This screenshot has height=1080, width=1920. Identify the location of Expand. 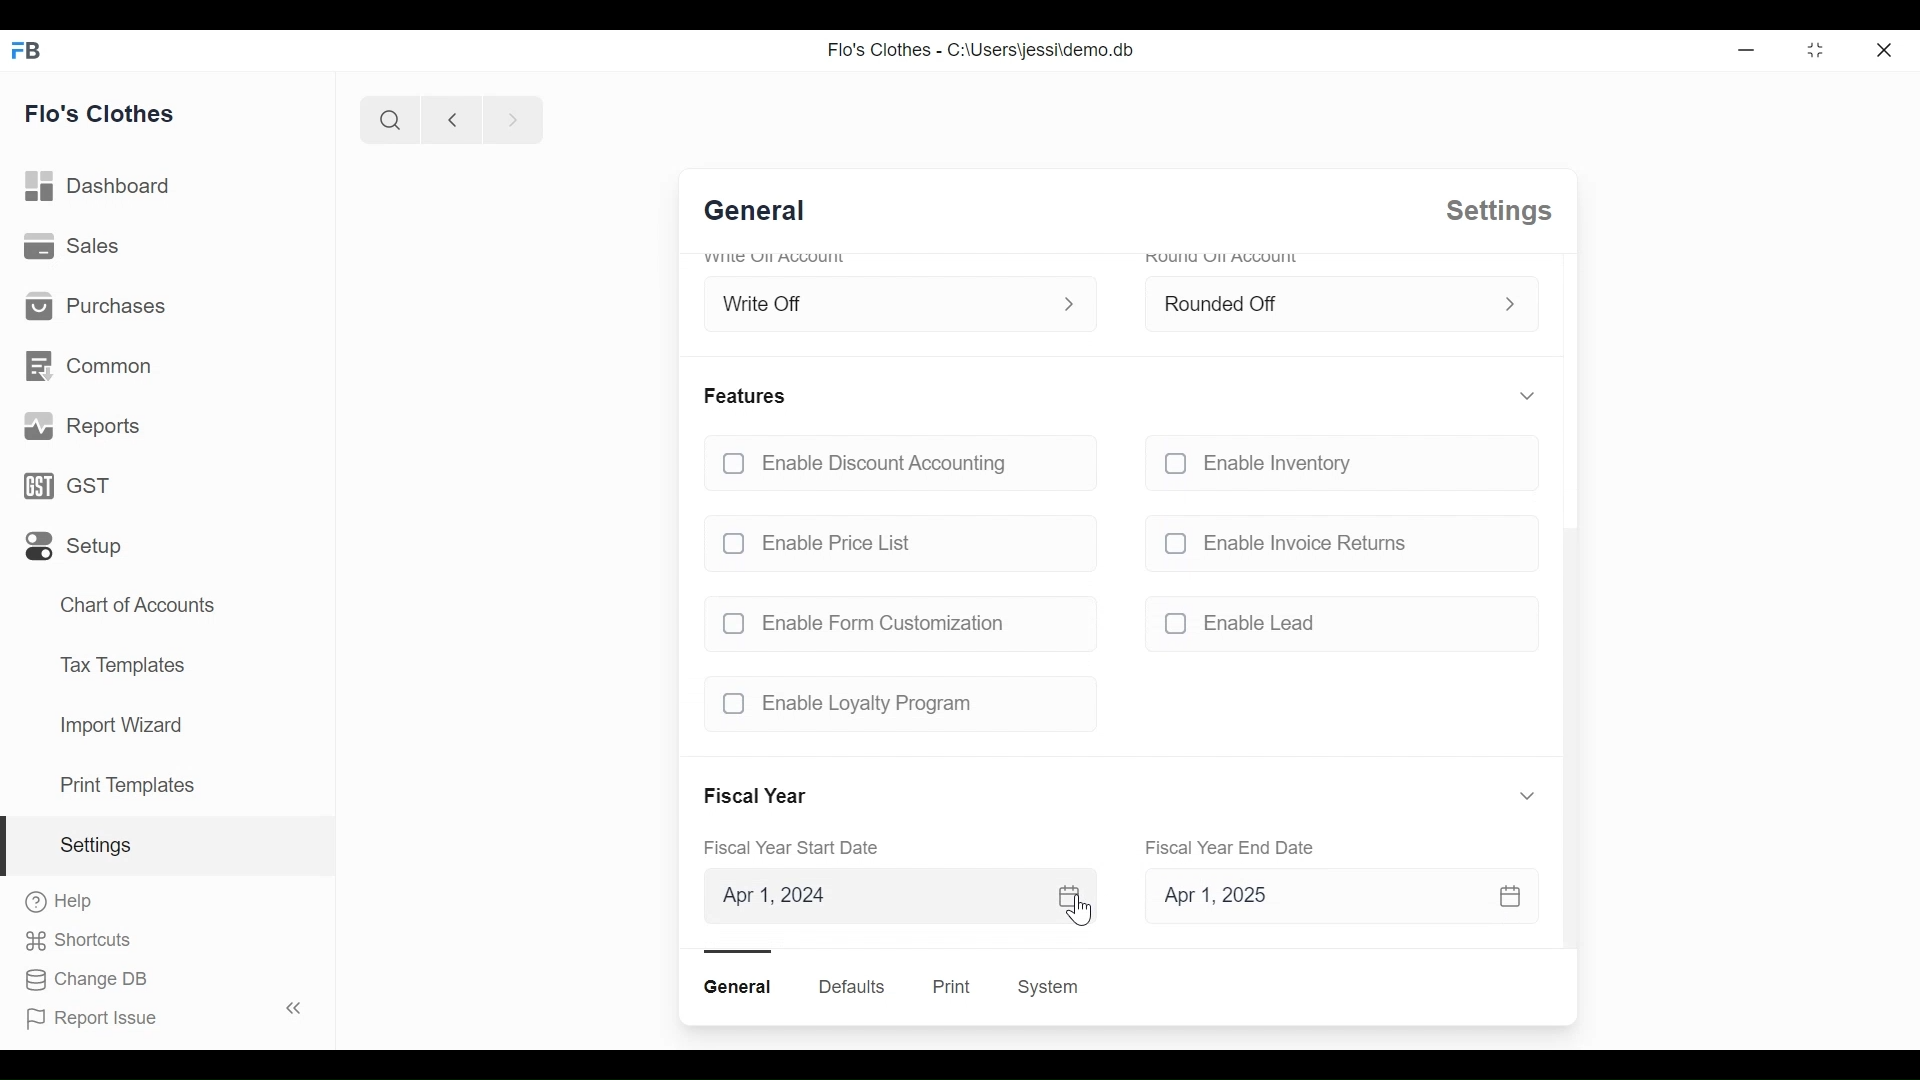
(1510, 305).